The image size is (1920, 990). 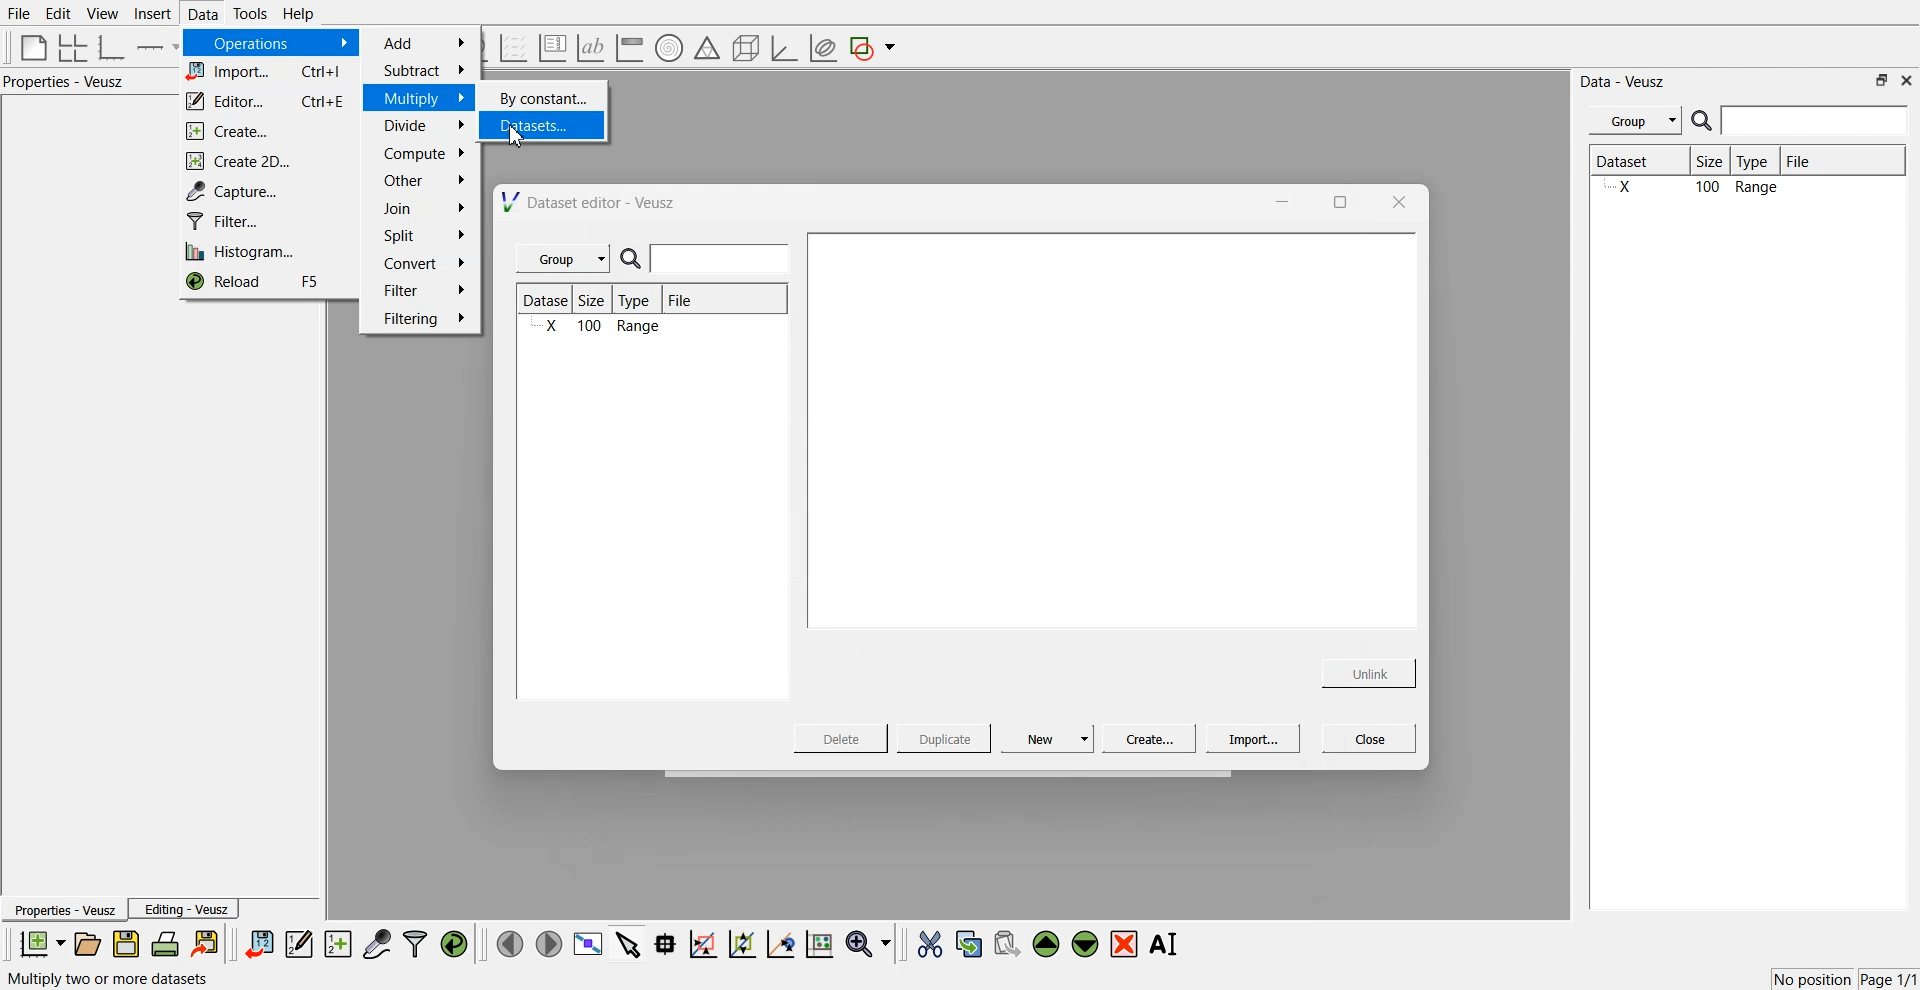 What do you see at coordinates (424, 153) in the screenshot?
I see `Compute` at bounding box center [424, 153].